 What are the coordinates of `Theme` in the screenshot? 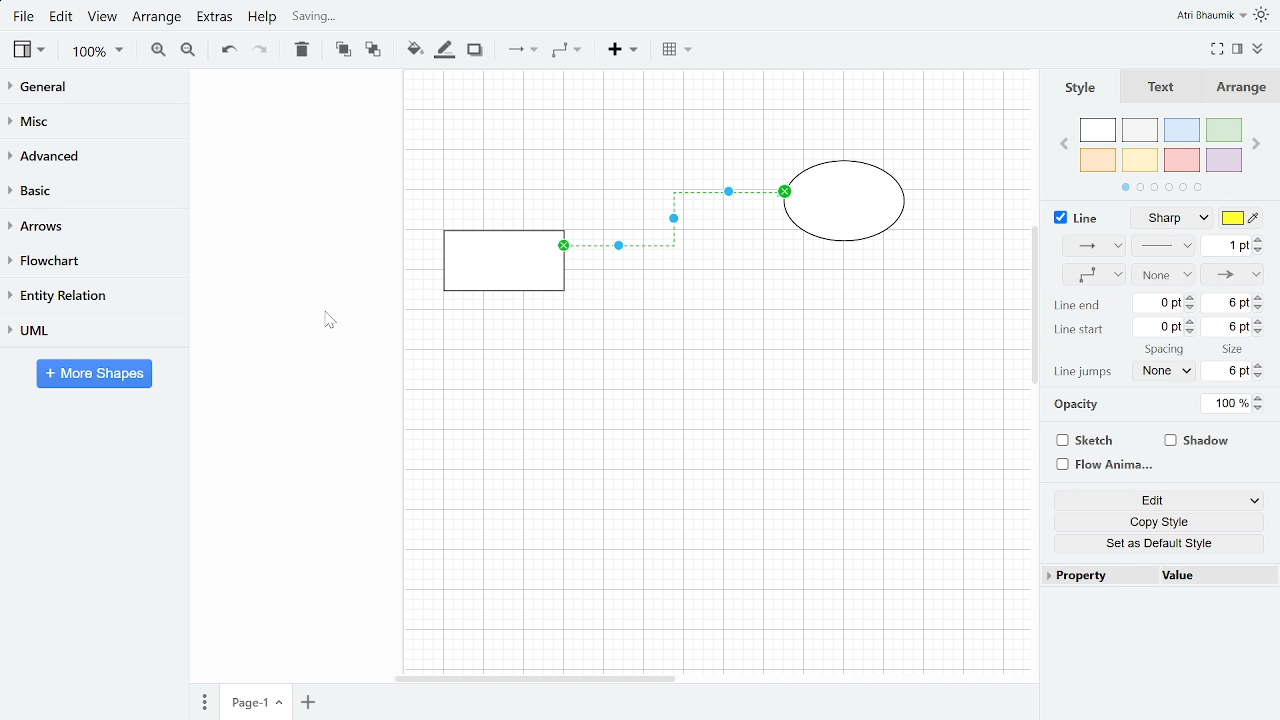 It's located at (1264, 14).